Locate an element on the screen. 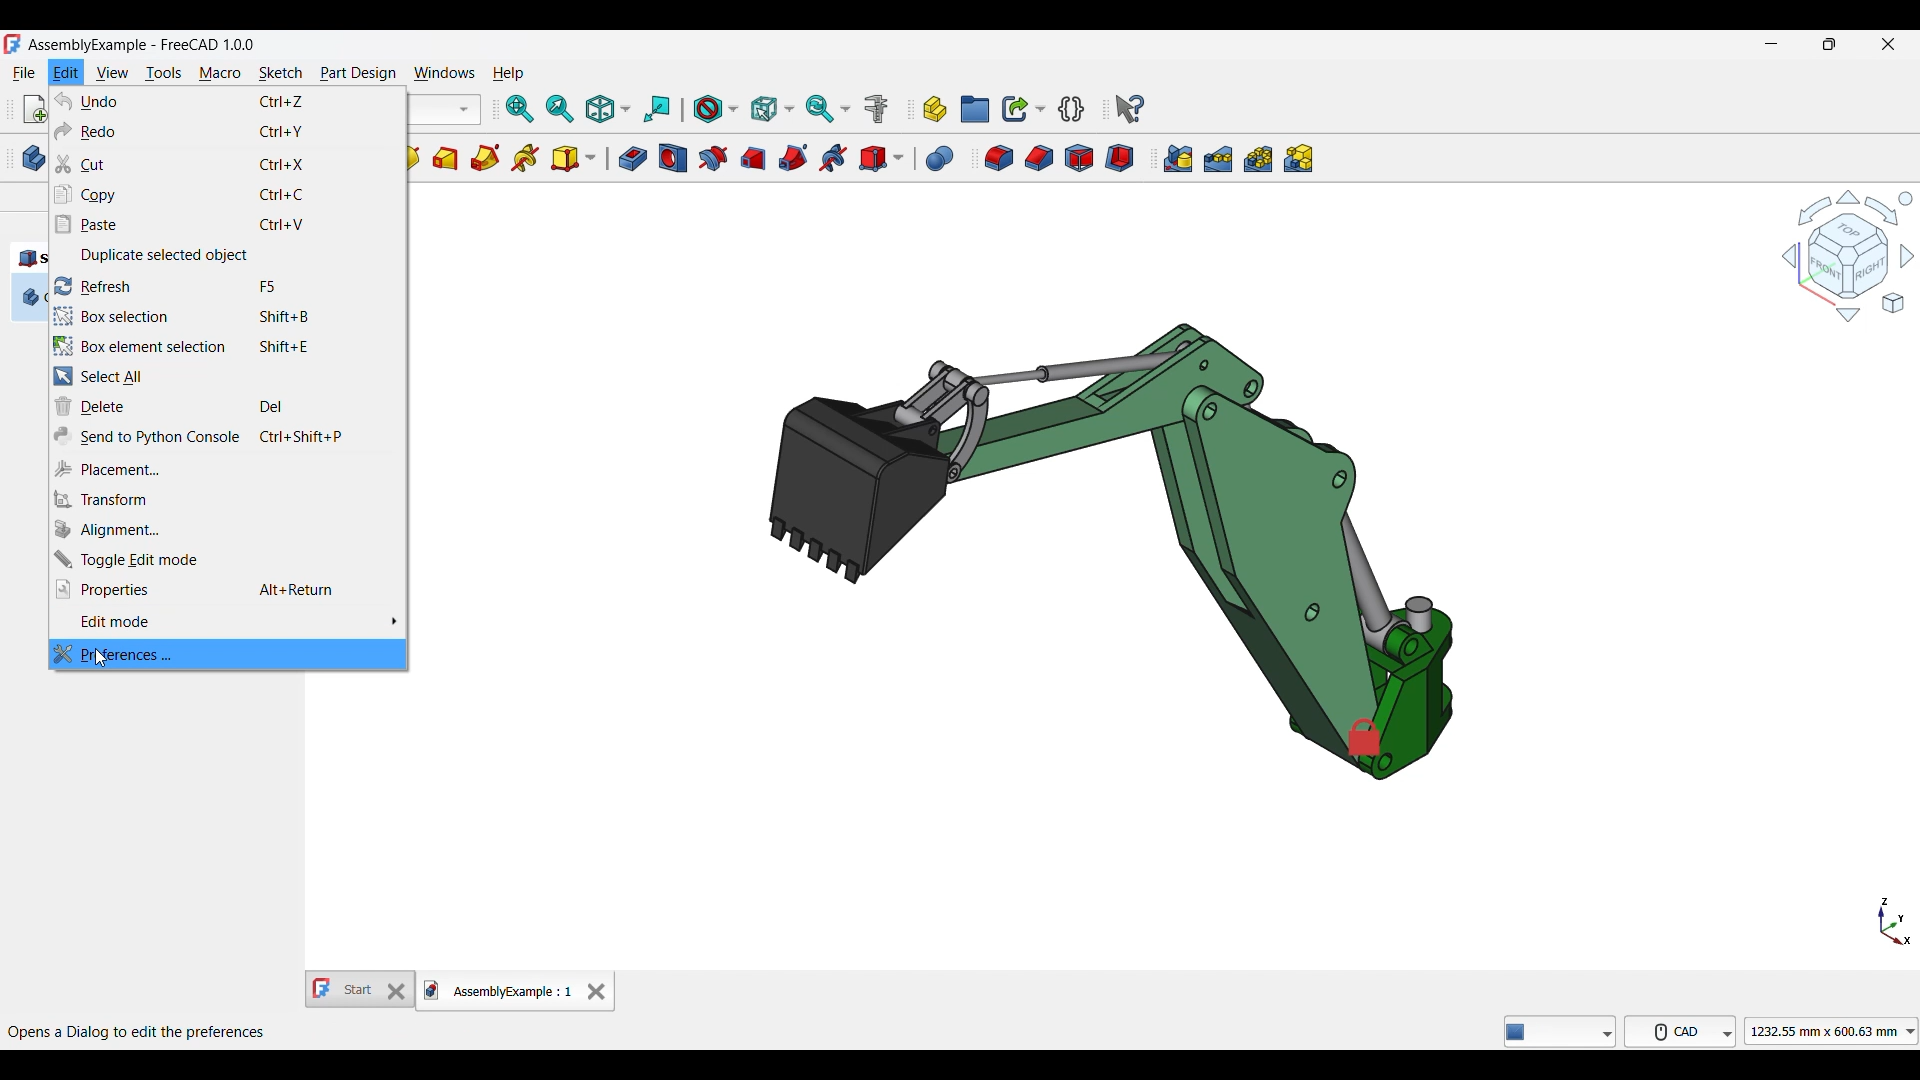  Toggle edit mode is located at coordinates (227, 560).